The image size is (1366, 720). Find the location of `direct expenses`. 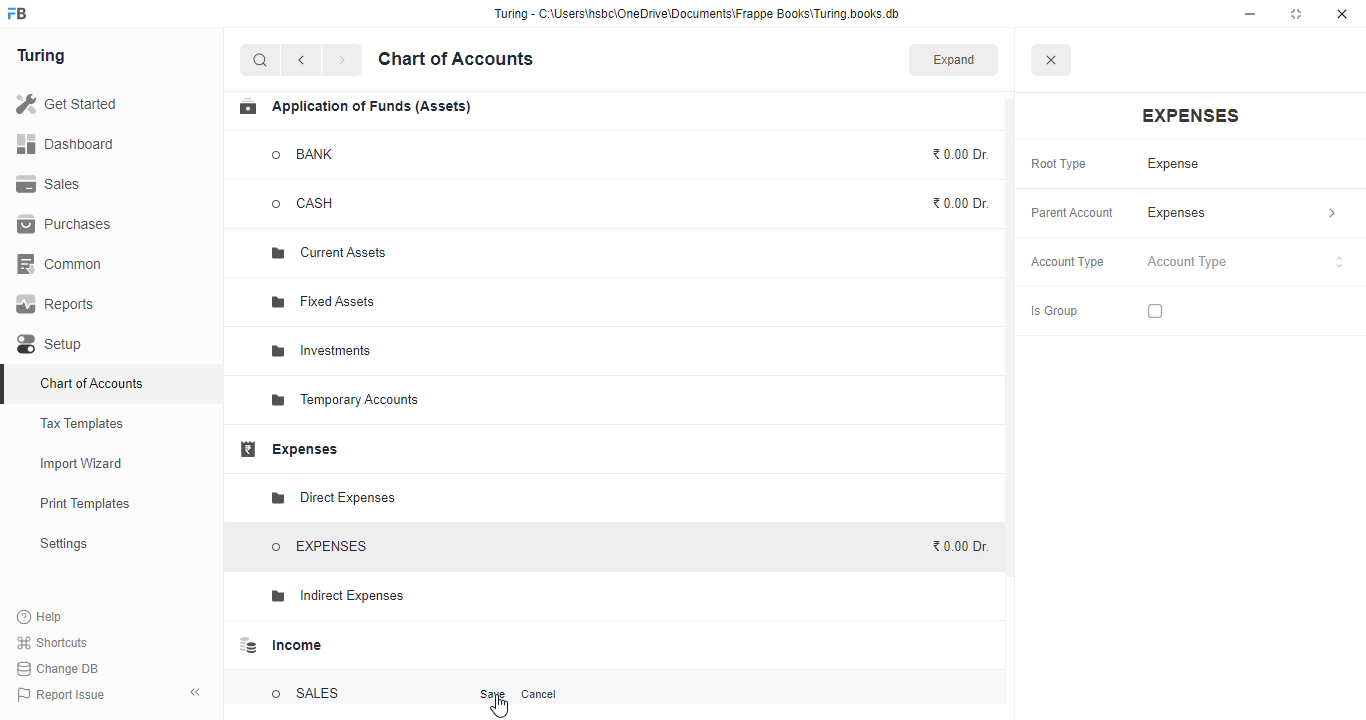

direct expenses is located at coordinates (332, 498).